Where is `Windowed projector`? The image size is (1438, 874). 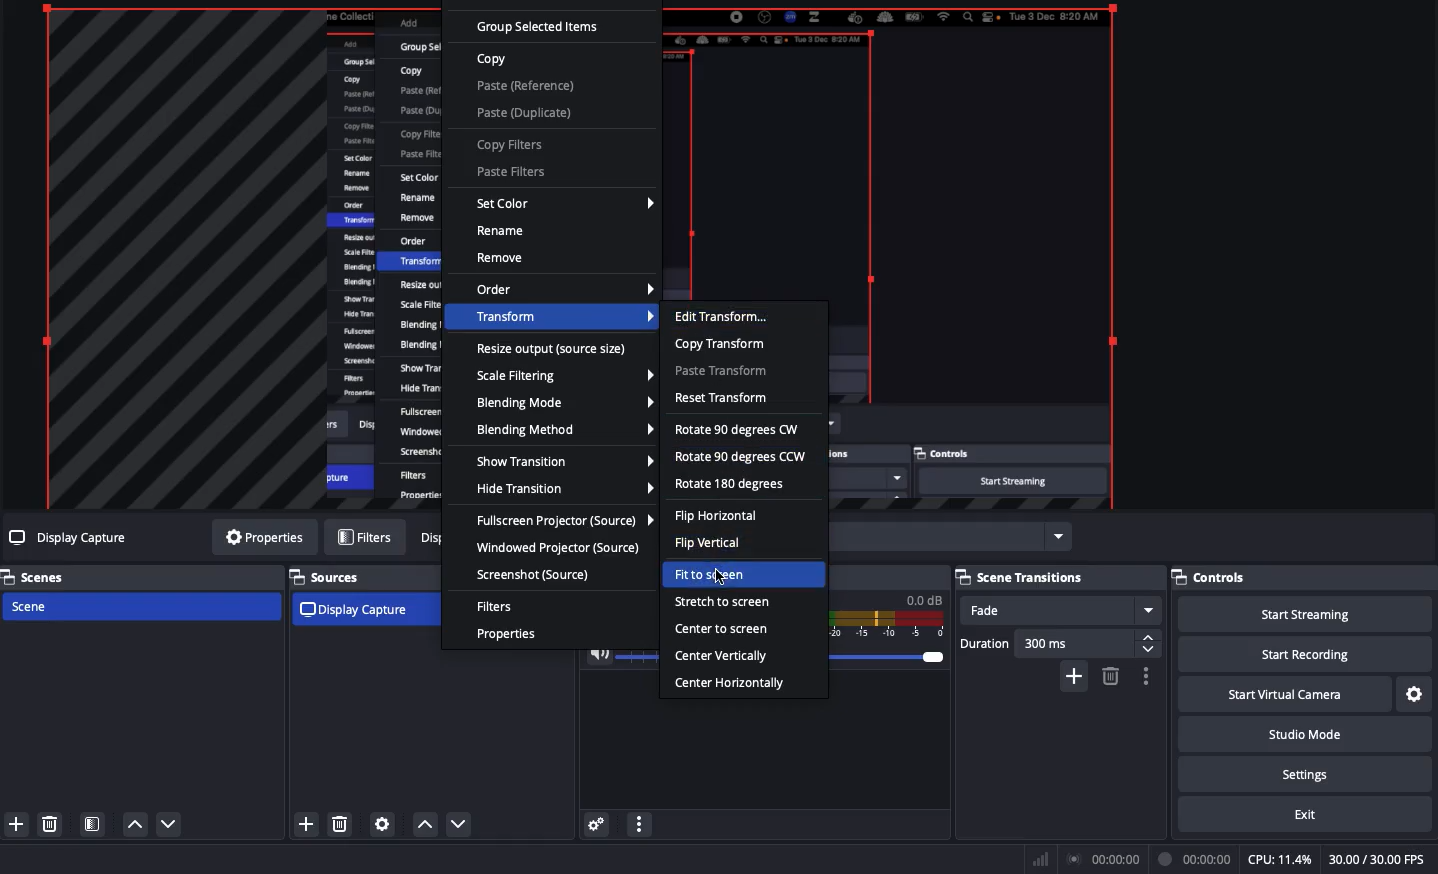
Windowed projector is located at coordinates (558, 550).